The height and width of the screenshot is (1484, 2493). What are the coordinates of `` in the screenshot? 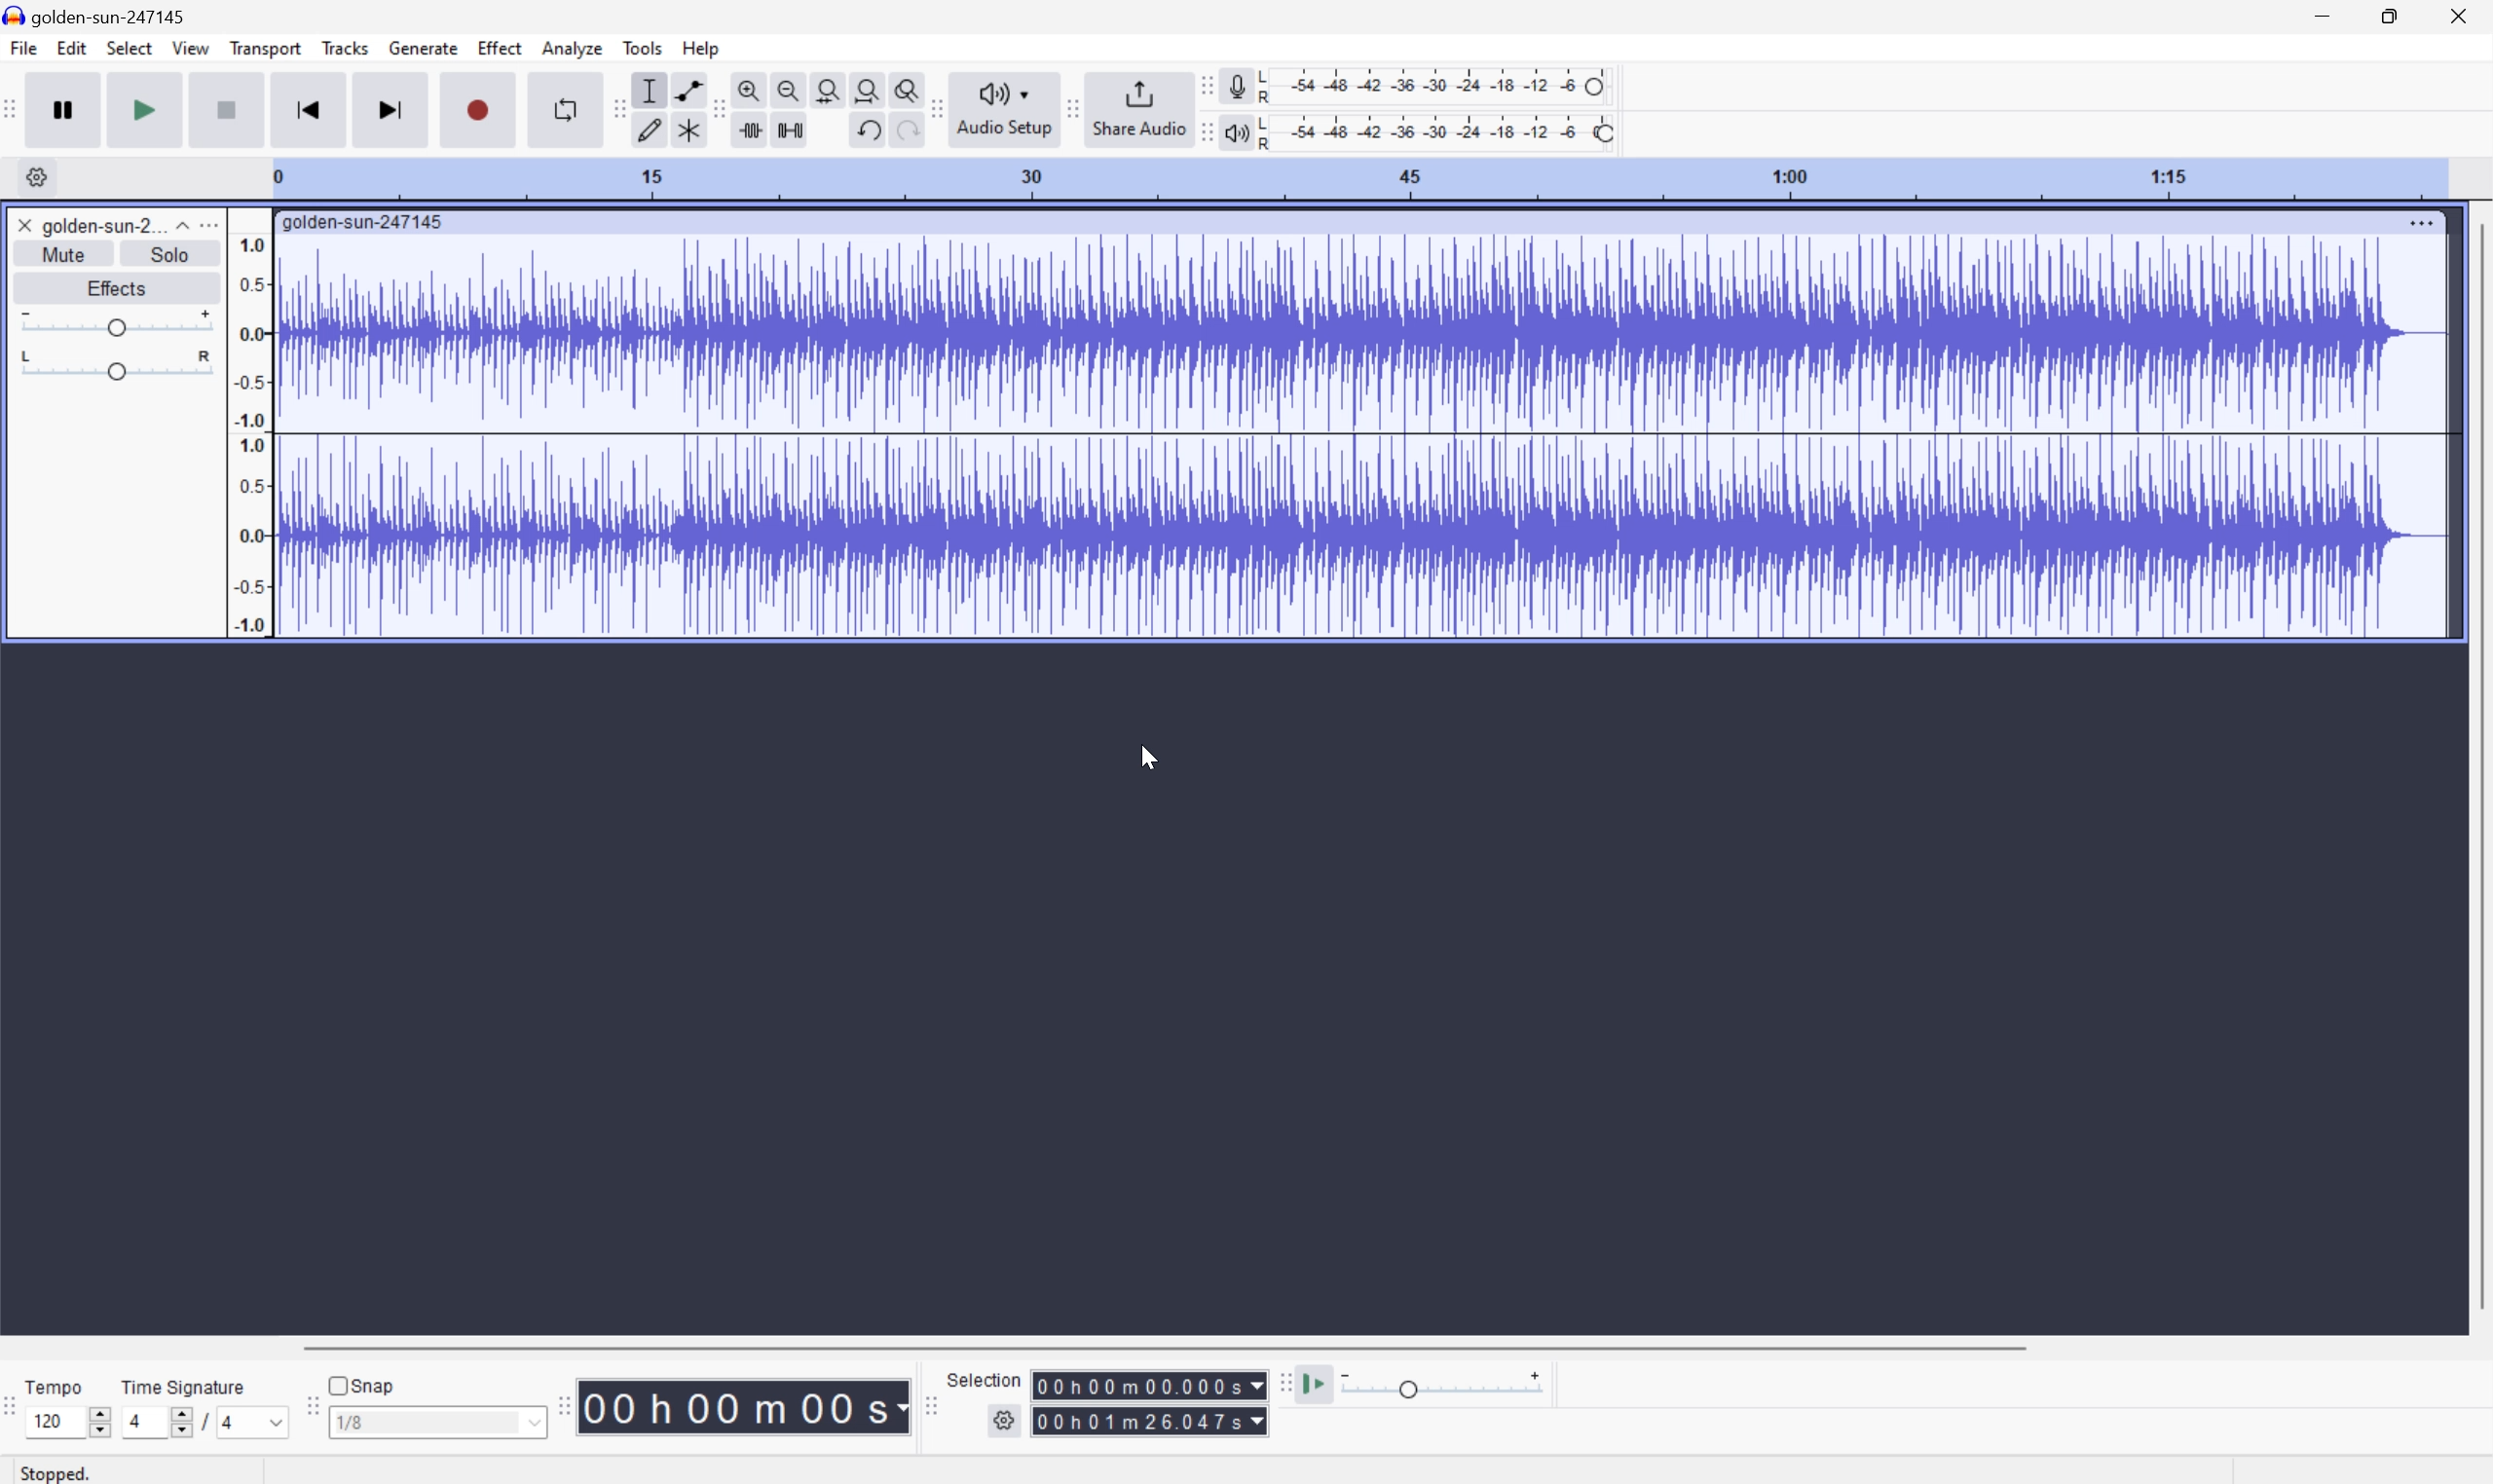 It's located at (1149, 1385).